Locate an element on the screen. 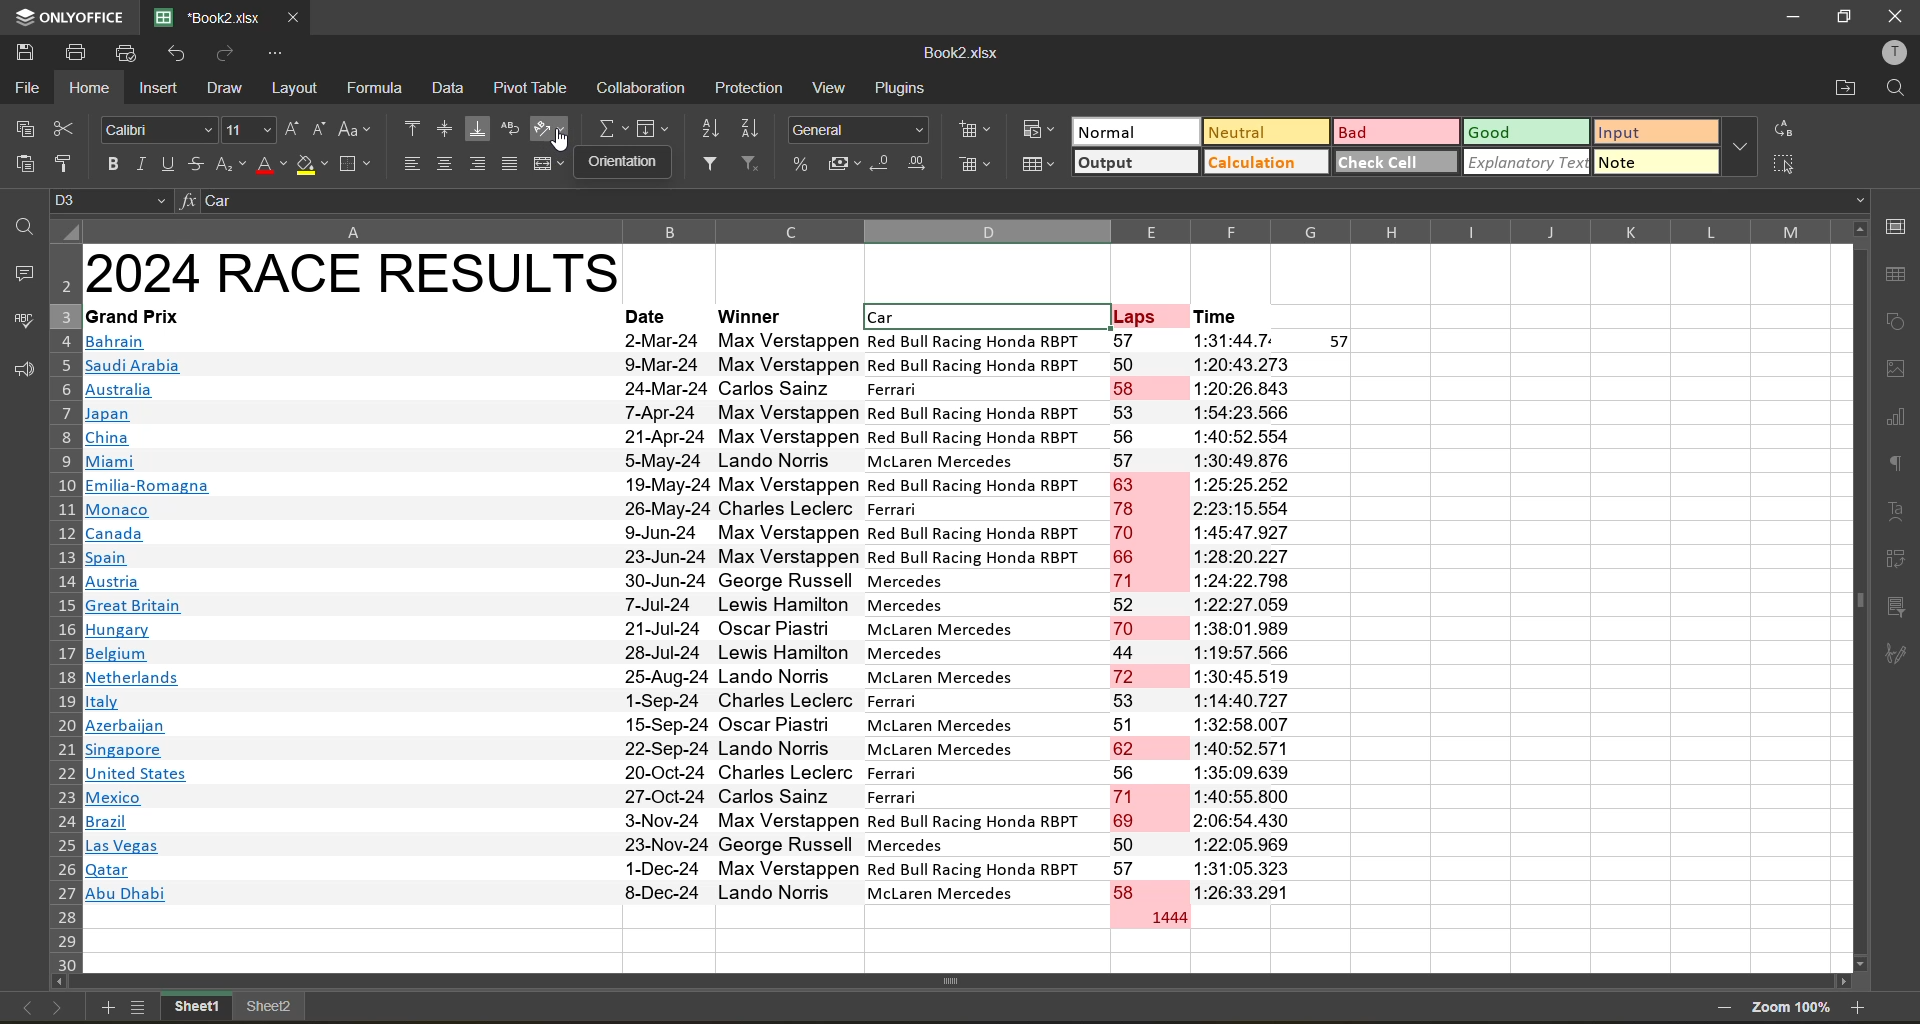 Image resolution: width=1920 pixels, height=1024 pixels. paragraph is located at coordinates (1896, 464).